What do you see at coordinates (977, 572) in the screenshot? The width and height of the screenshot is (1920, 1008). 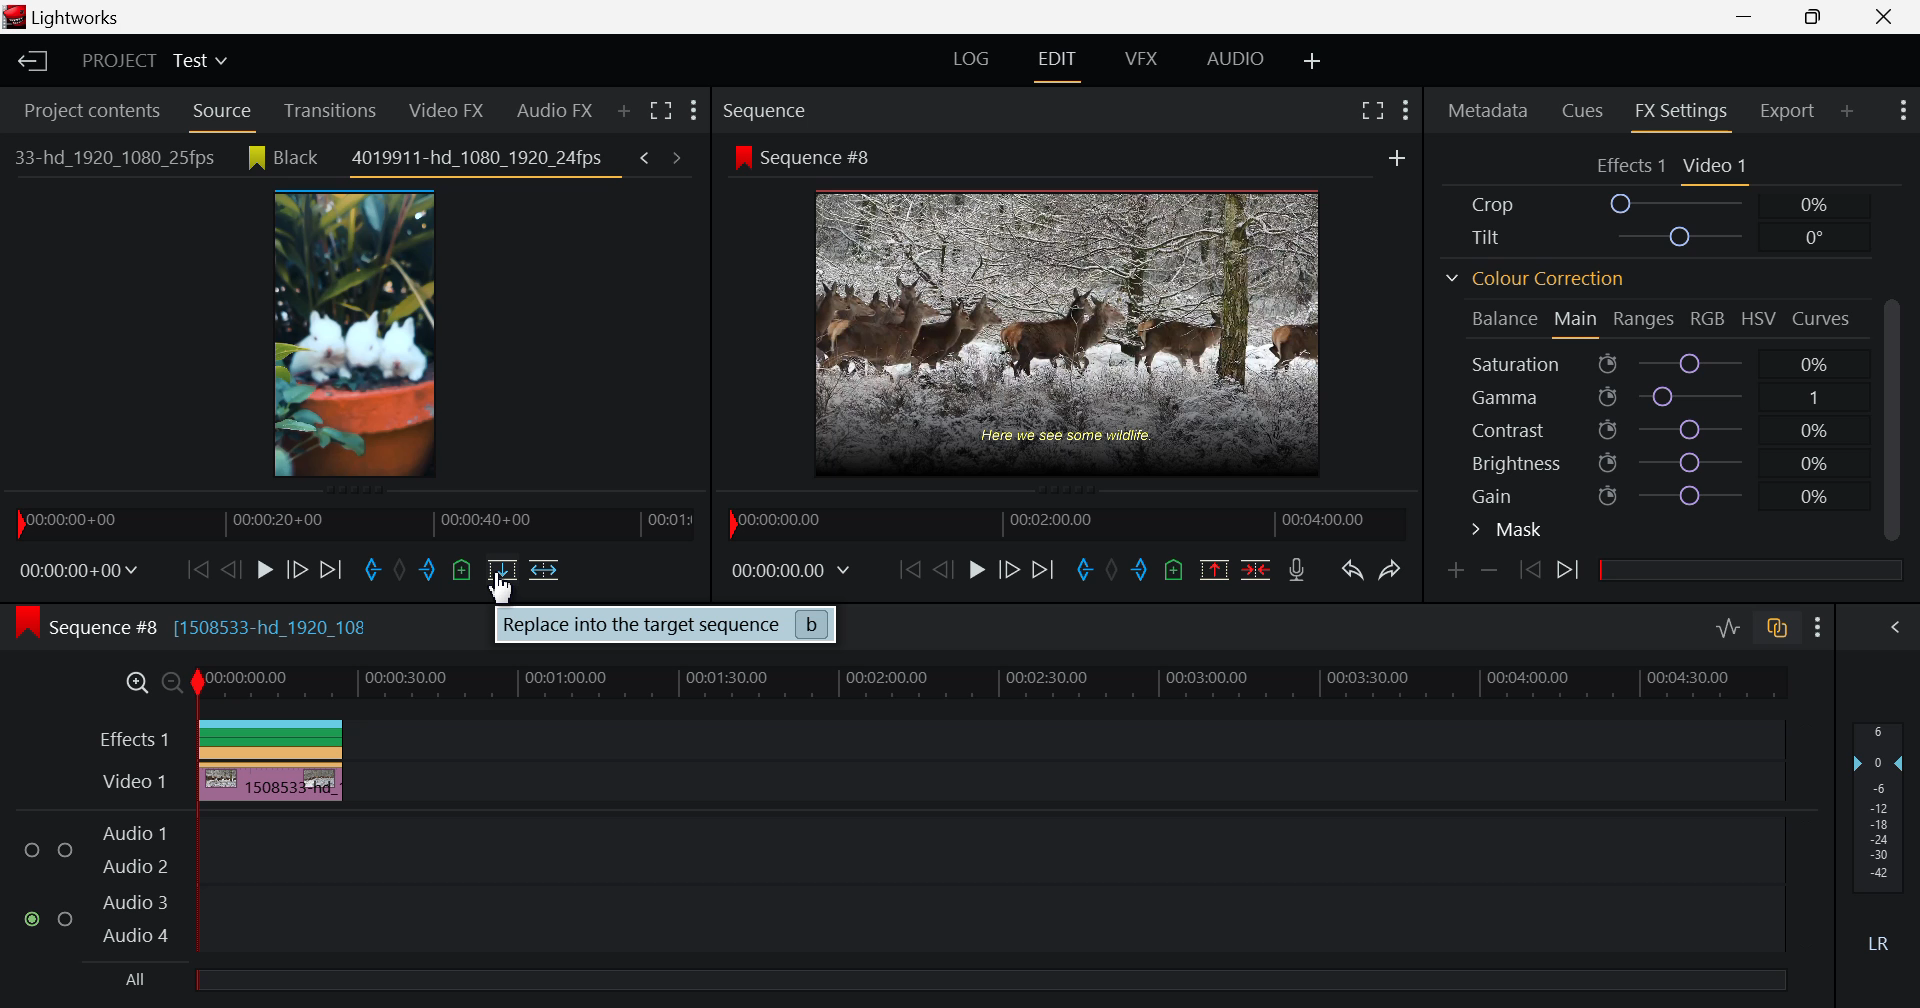 I see `Play` at bounding box center [977, 572].